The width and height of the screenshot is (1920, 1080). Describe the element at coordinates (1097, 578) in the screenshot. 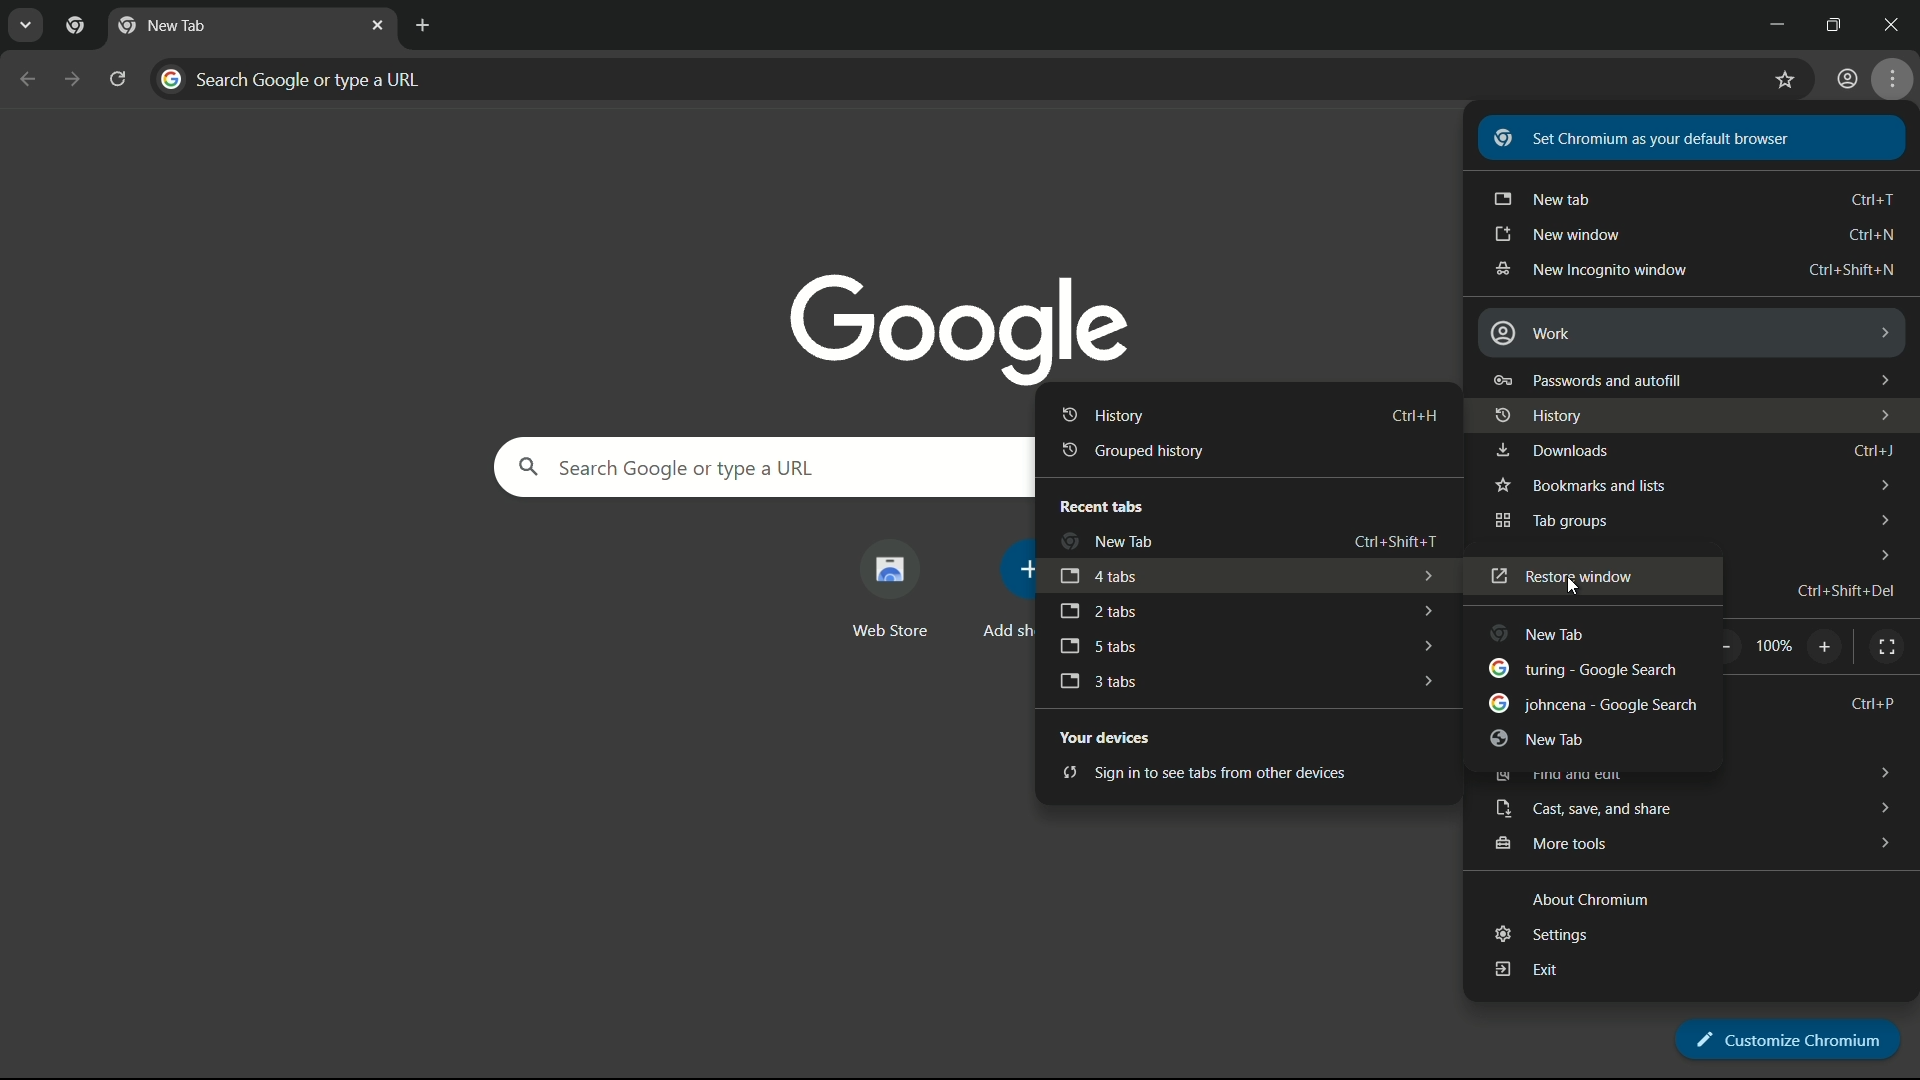

I see `4 tabs` at that location.